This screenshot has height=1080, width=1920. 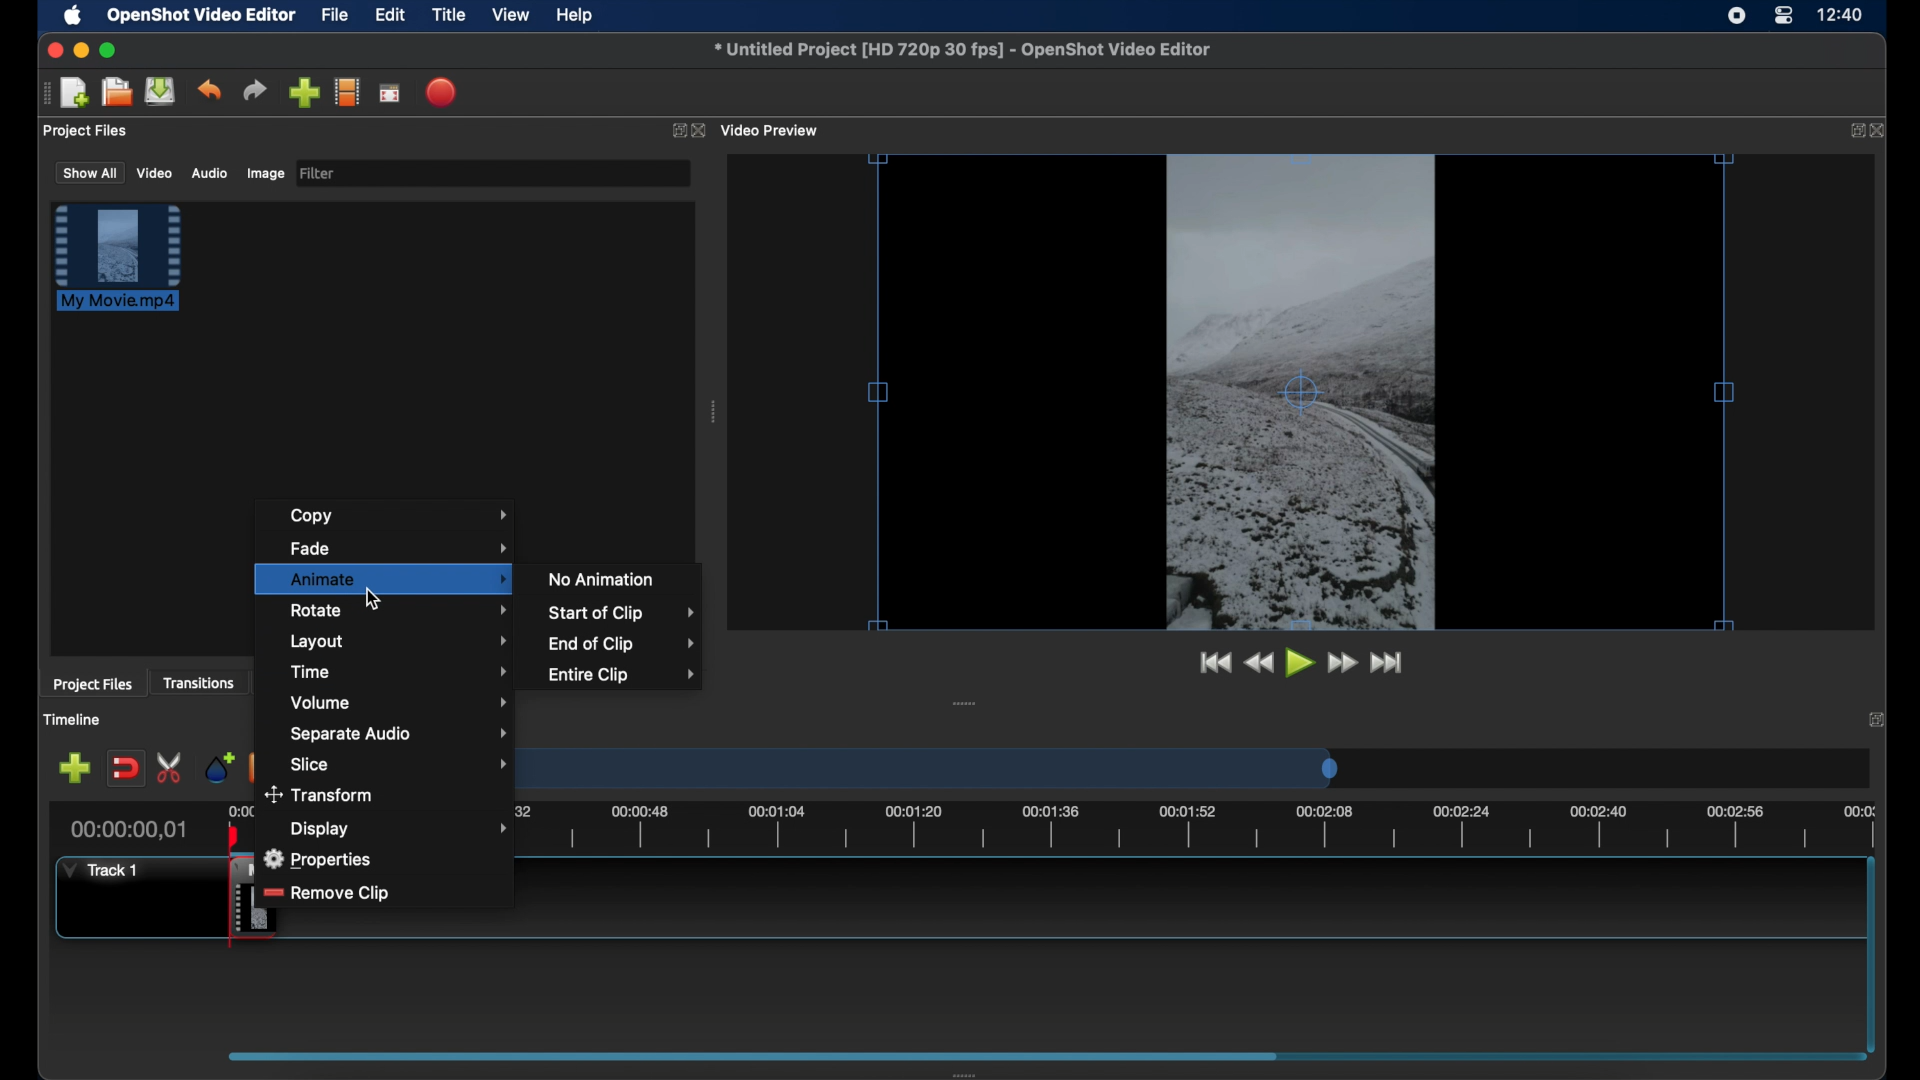 What do you see at coordinates (81, 50) in the screenshot?
I see `minimize` at bounding box center [81, 50].